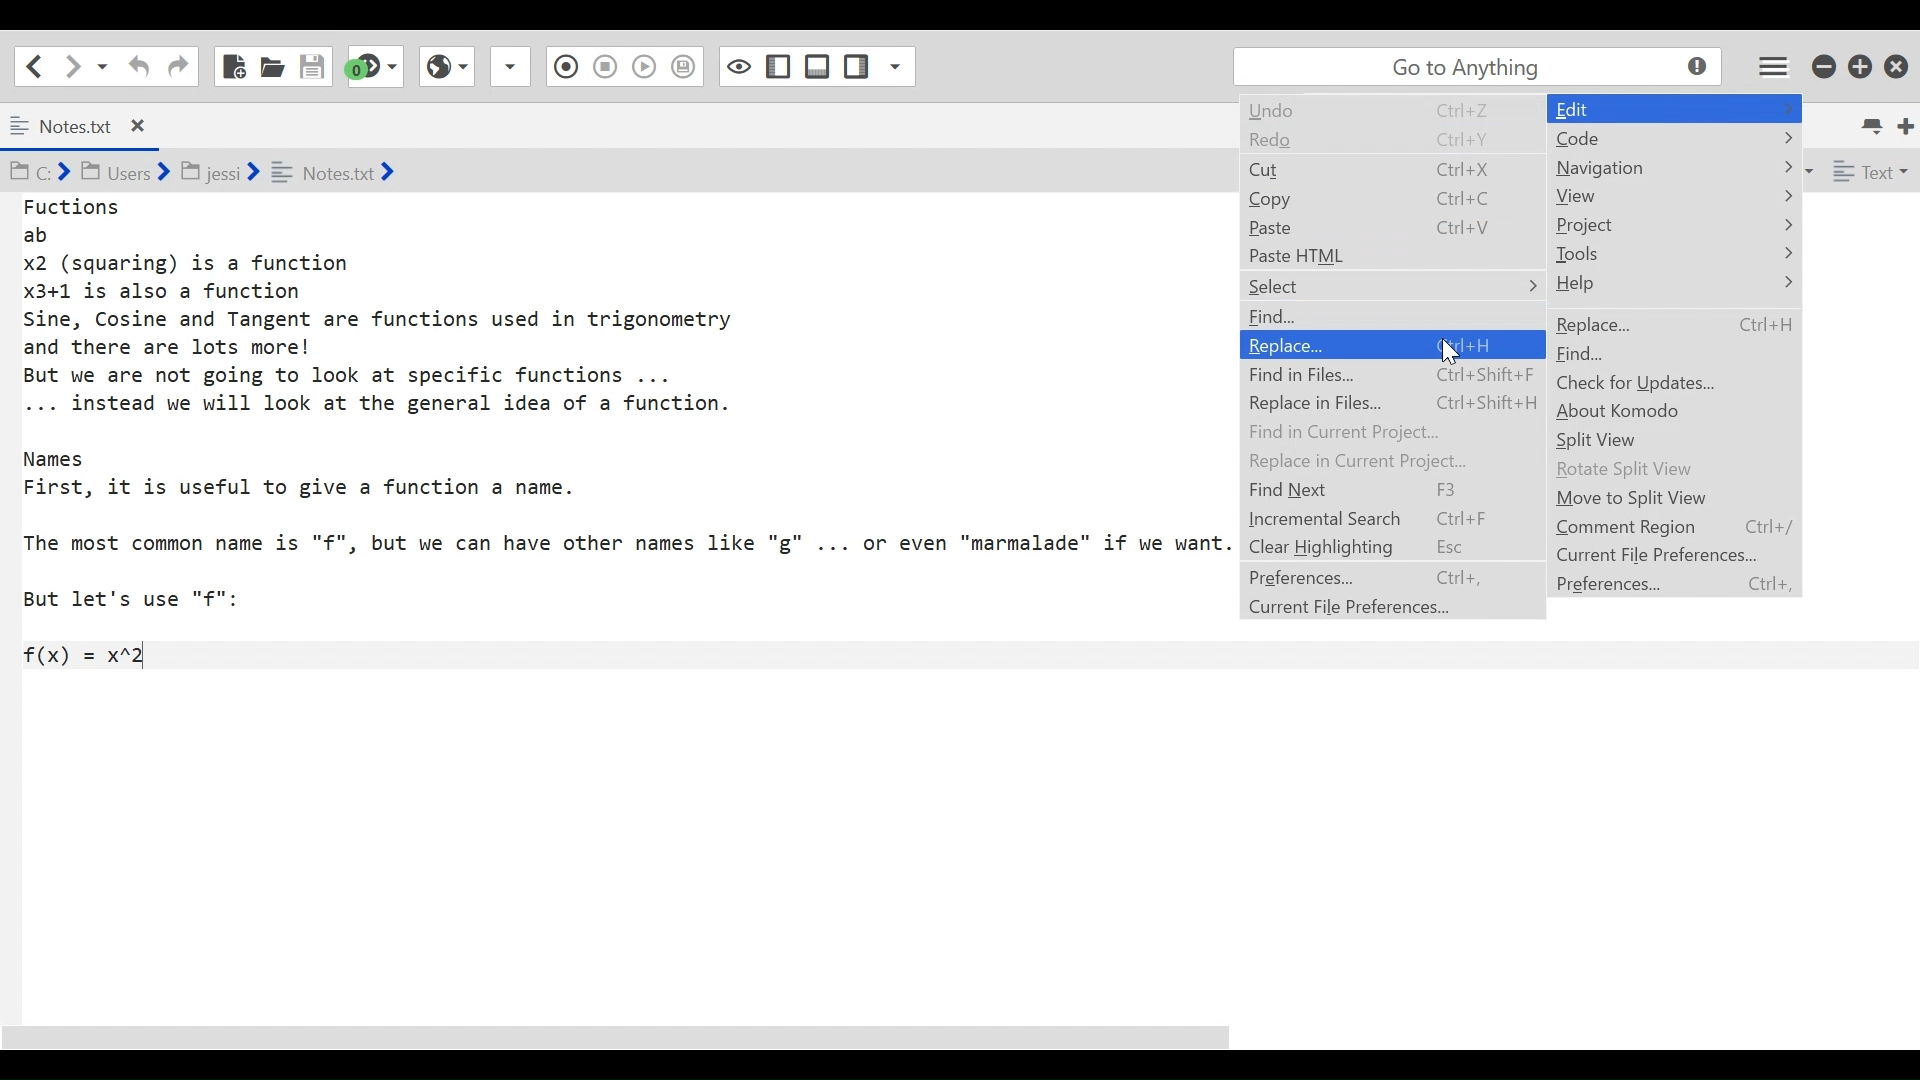 The width and height of the screenshot is (1920, 1080). What do you see at coordinates (1371, 521) in the screenshot?
I see `Incremental Search` at bounding box center [1371, 521].